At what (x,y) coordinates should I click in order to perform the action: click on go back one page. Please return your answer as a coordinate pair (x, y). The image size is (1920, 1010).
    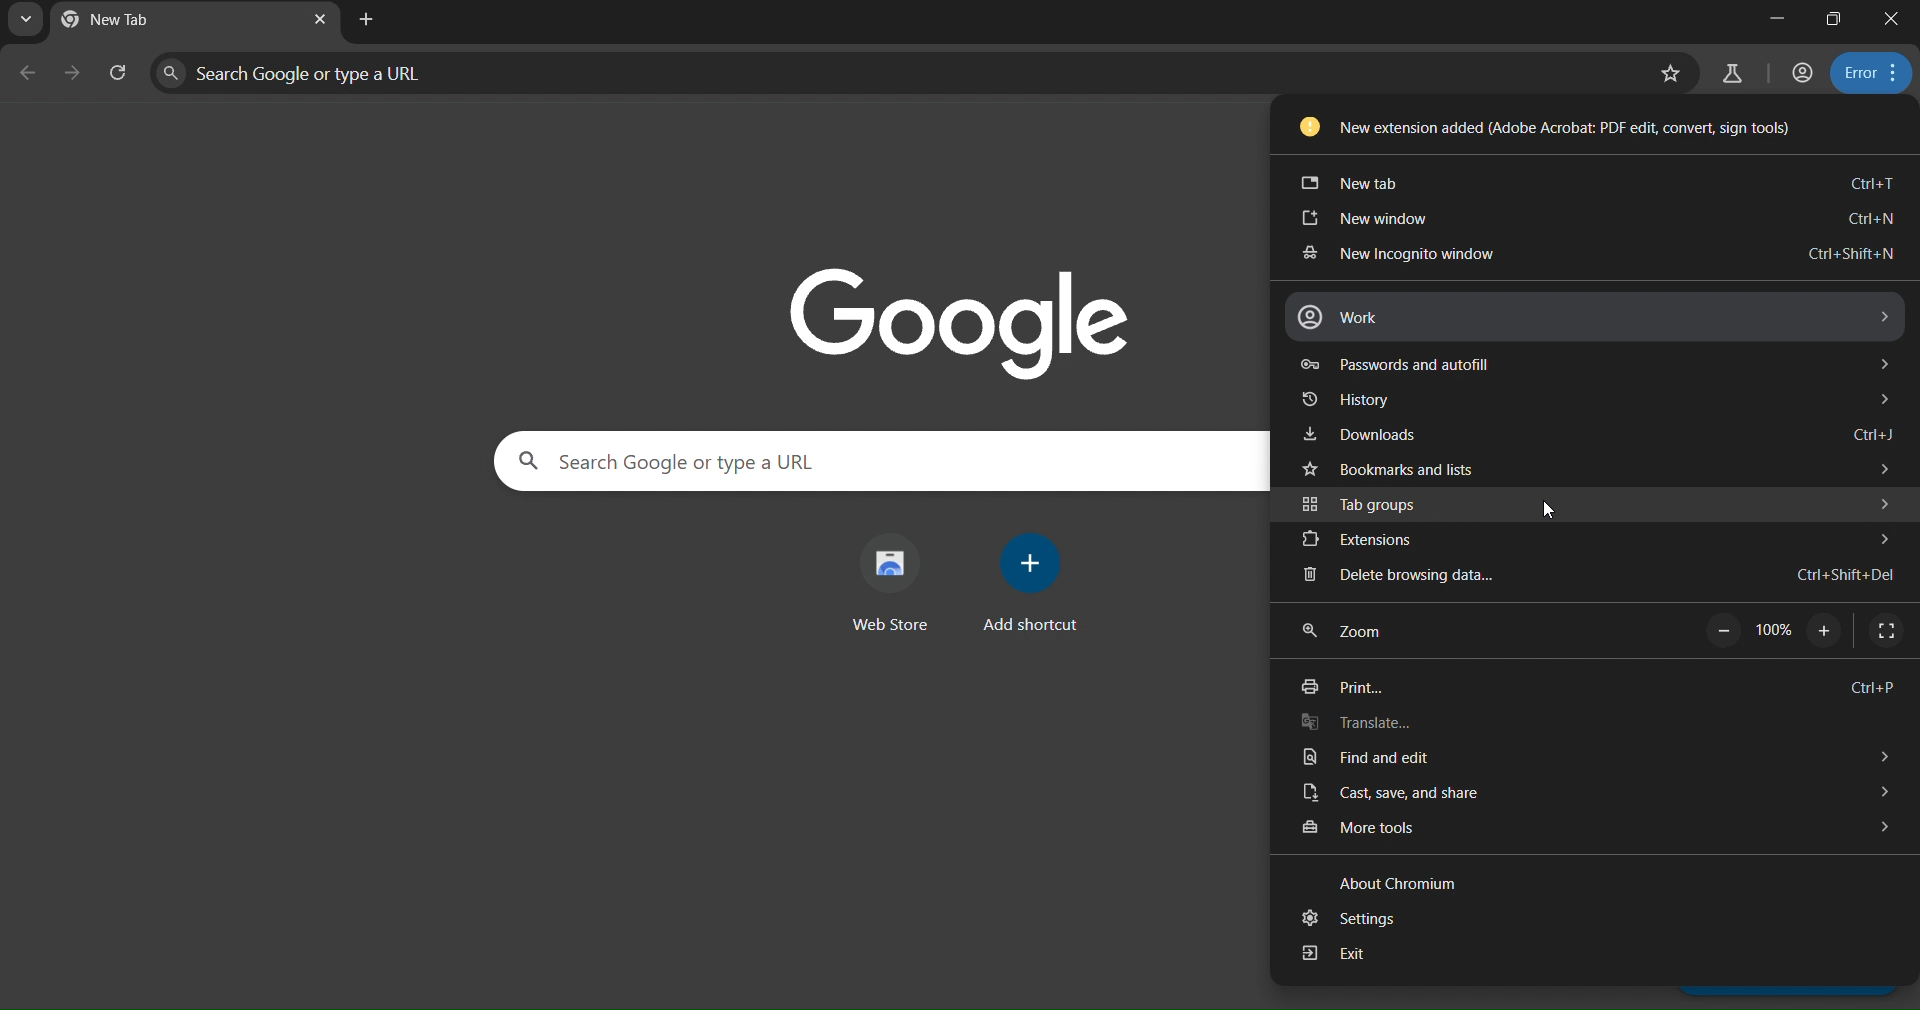
    Looking at the image, I should click on (28, 74).